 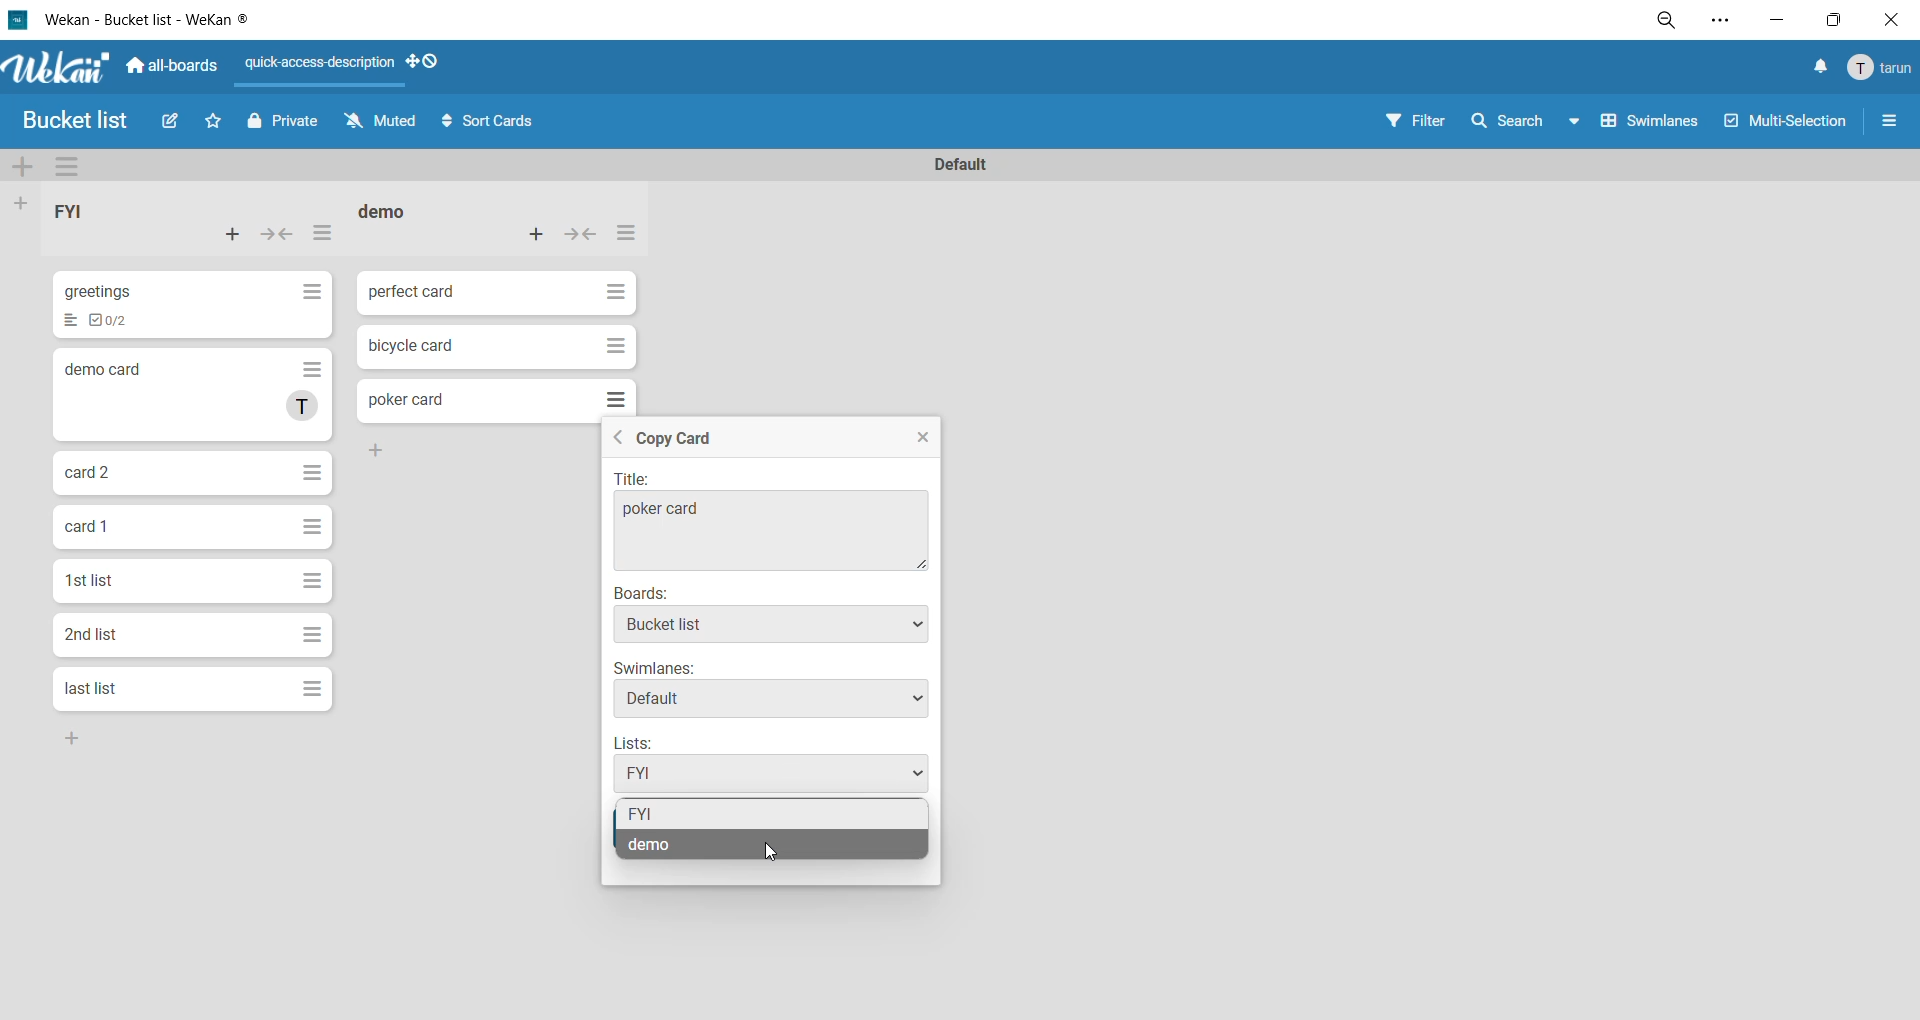 What do you see at coordinates (307, 472) in the screenshot?
I see `Hamburger` at bounding box center [307, 472].